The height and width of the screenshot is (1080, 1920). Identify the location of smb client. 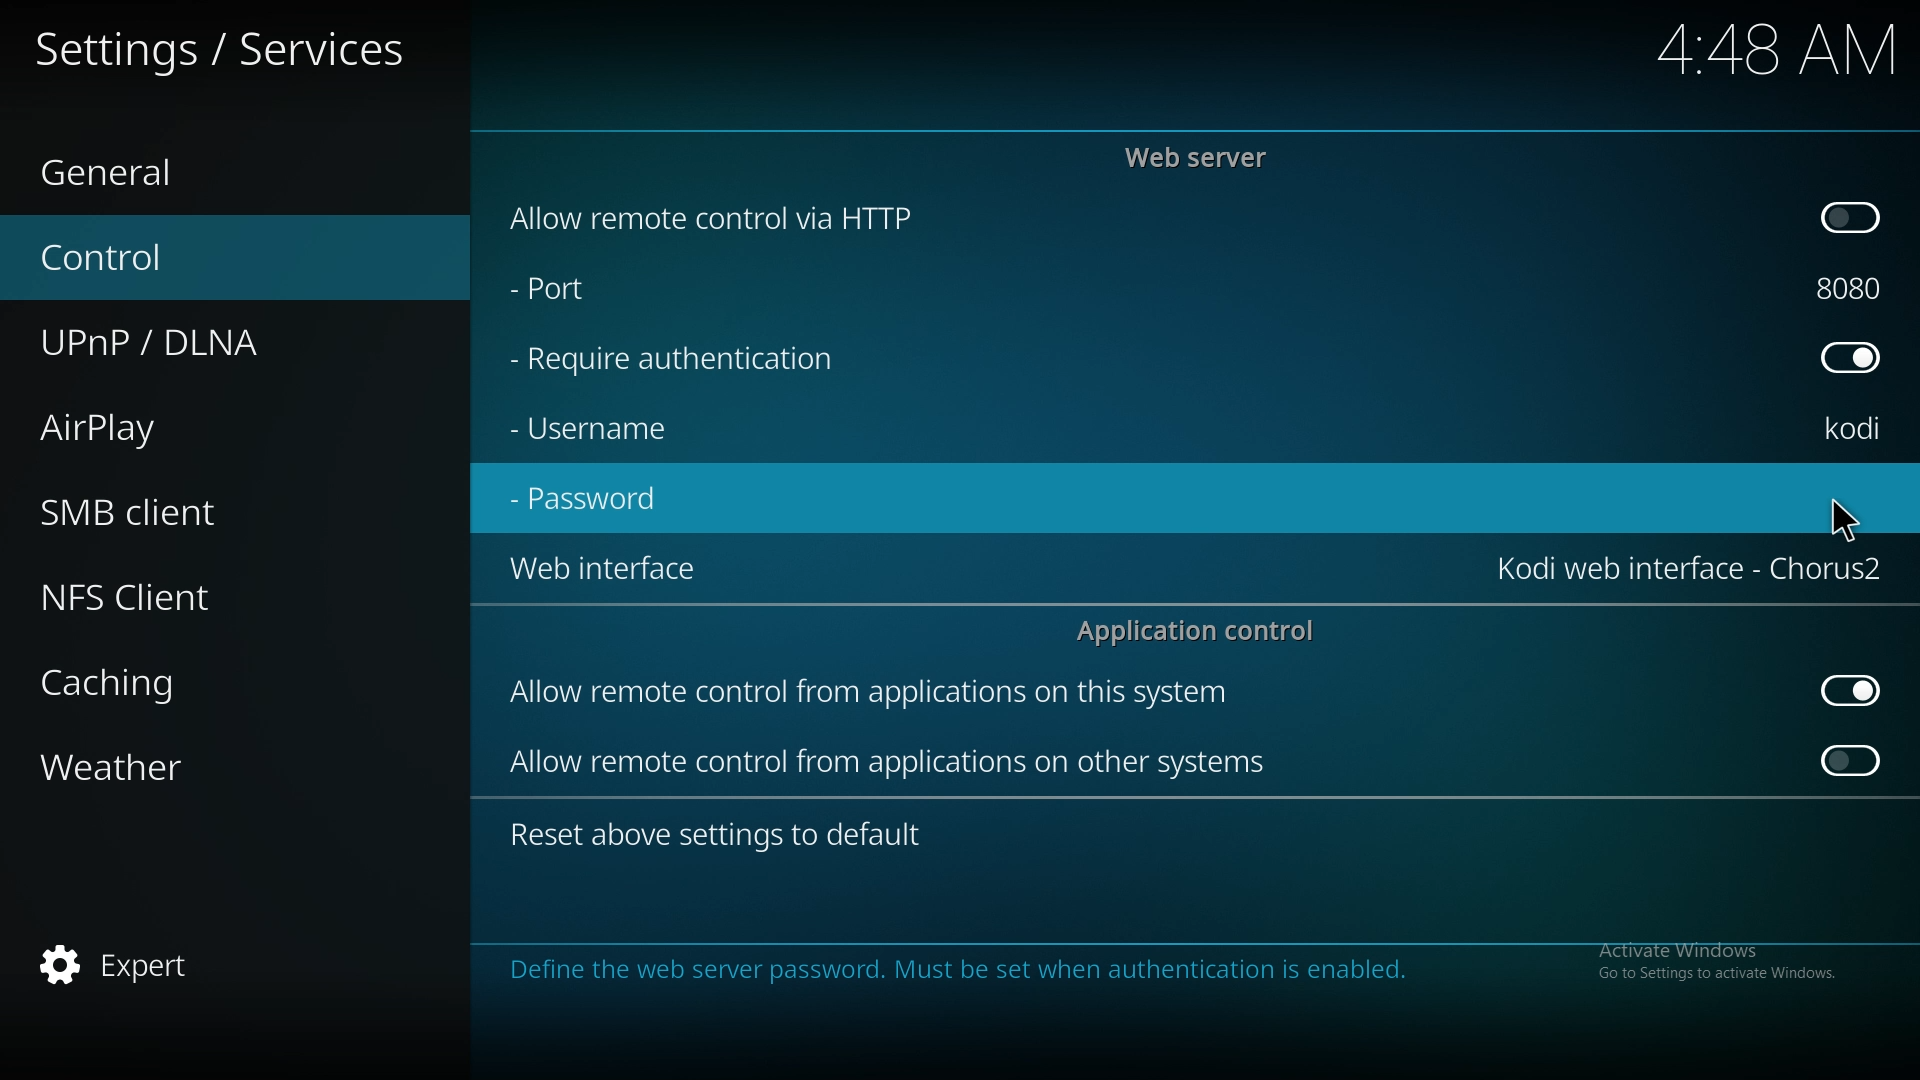
(158, 511).